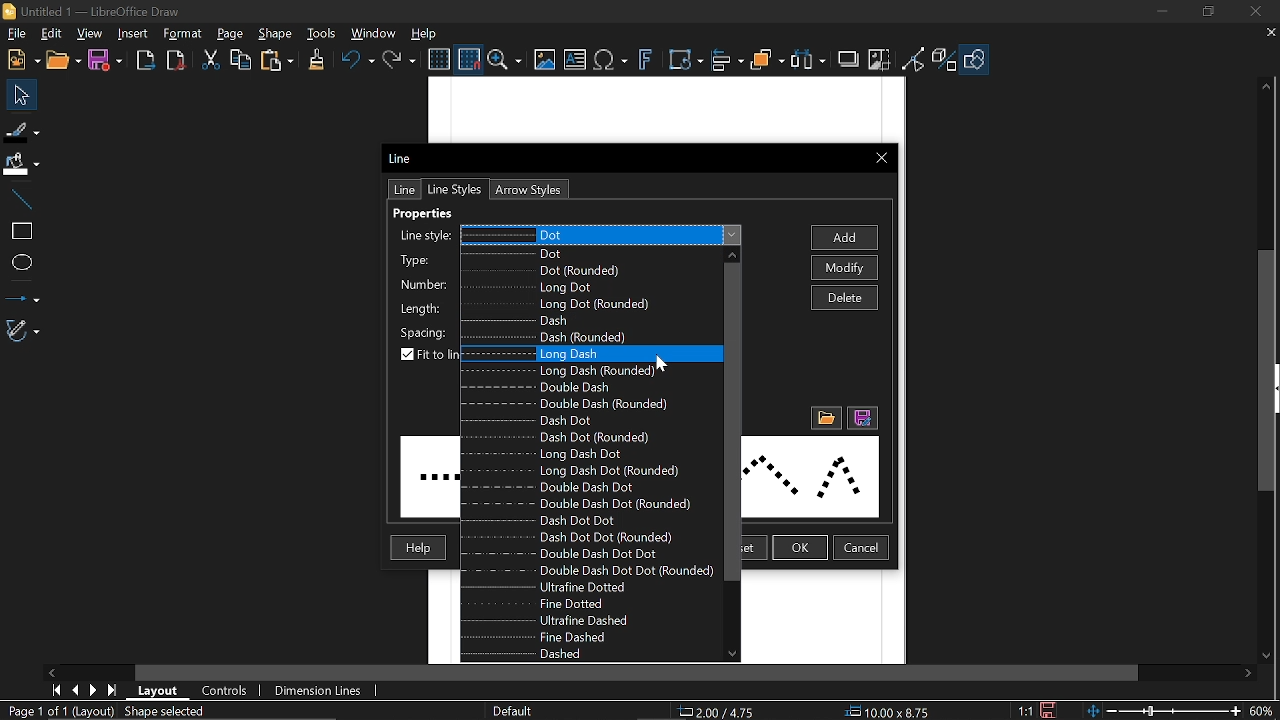 The image size is (1280, 720). Describe the element at coordinates (401, 59) in the screenshot. I see `Redo` at that location.